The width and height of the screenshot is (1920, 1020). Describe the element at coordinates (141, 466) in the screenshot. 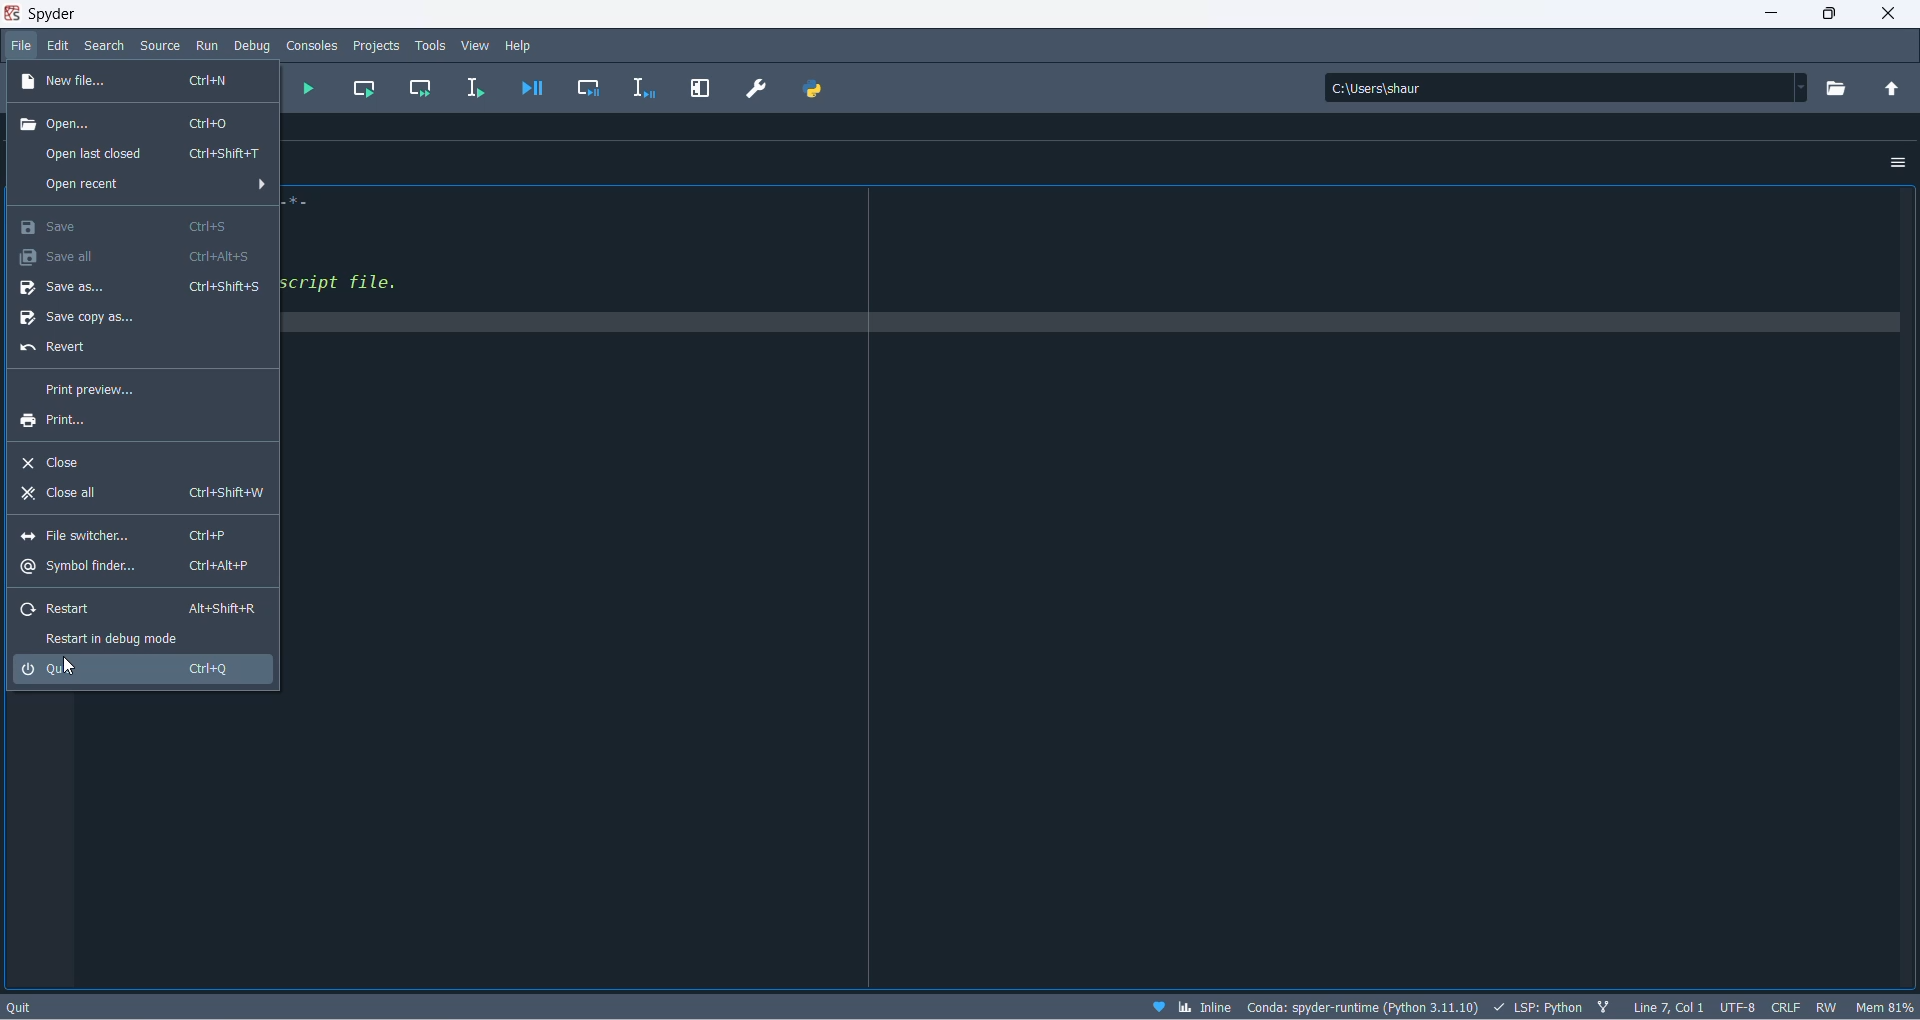

I see `close` at that location.